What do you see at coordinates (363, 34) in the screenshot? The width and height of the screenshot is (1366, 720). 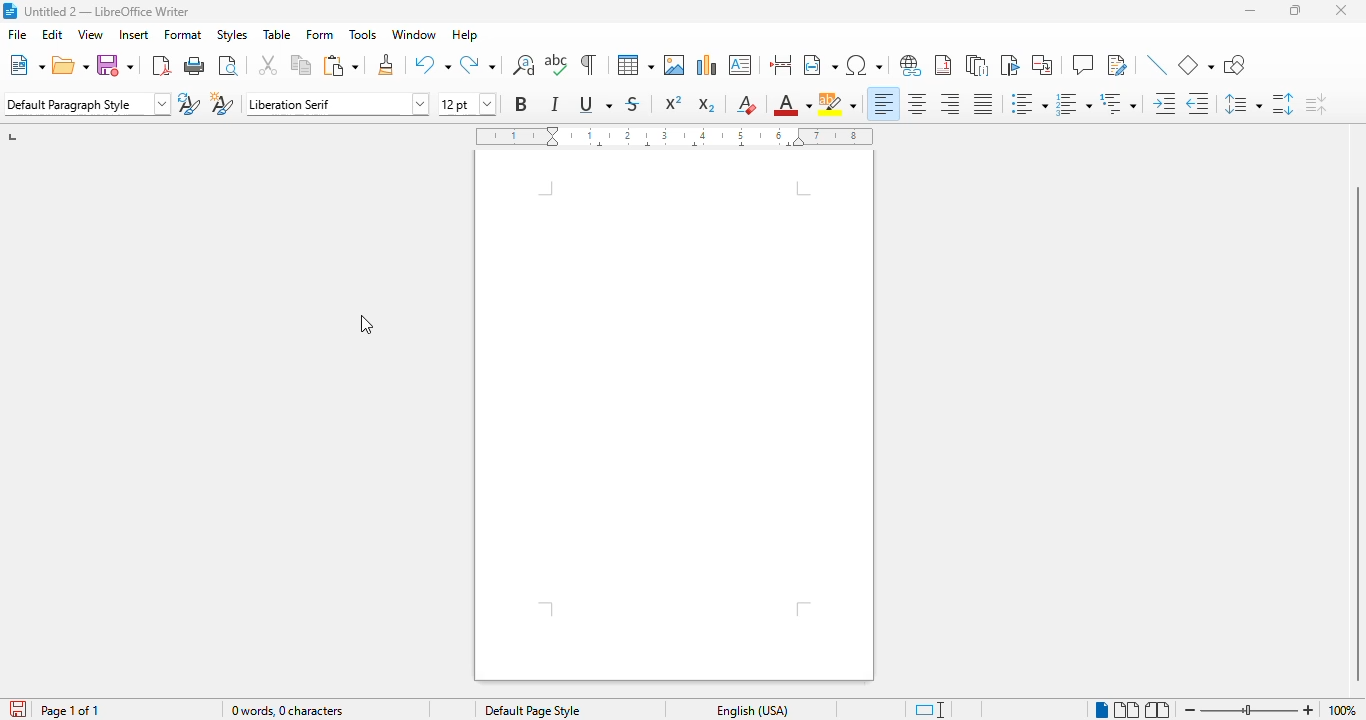 I see `tools` at bounding box center [363, 34].